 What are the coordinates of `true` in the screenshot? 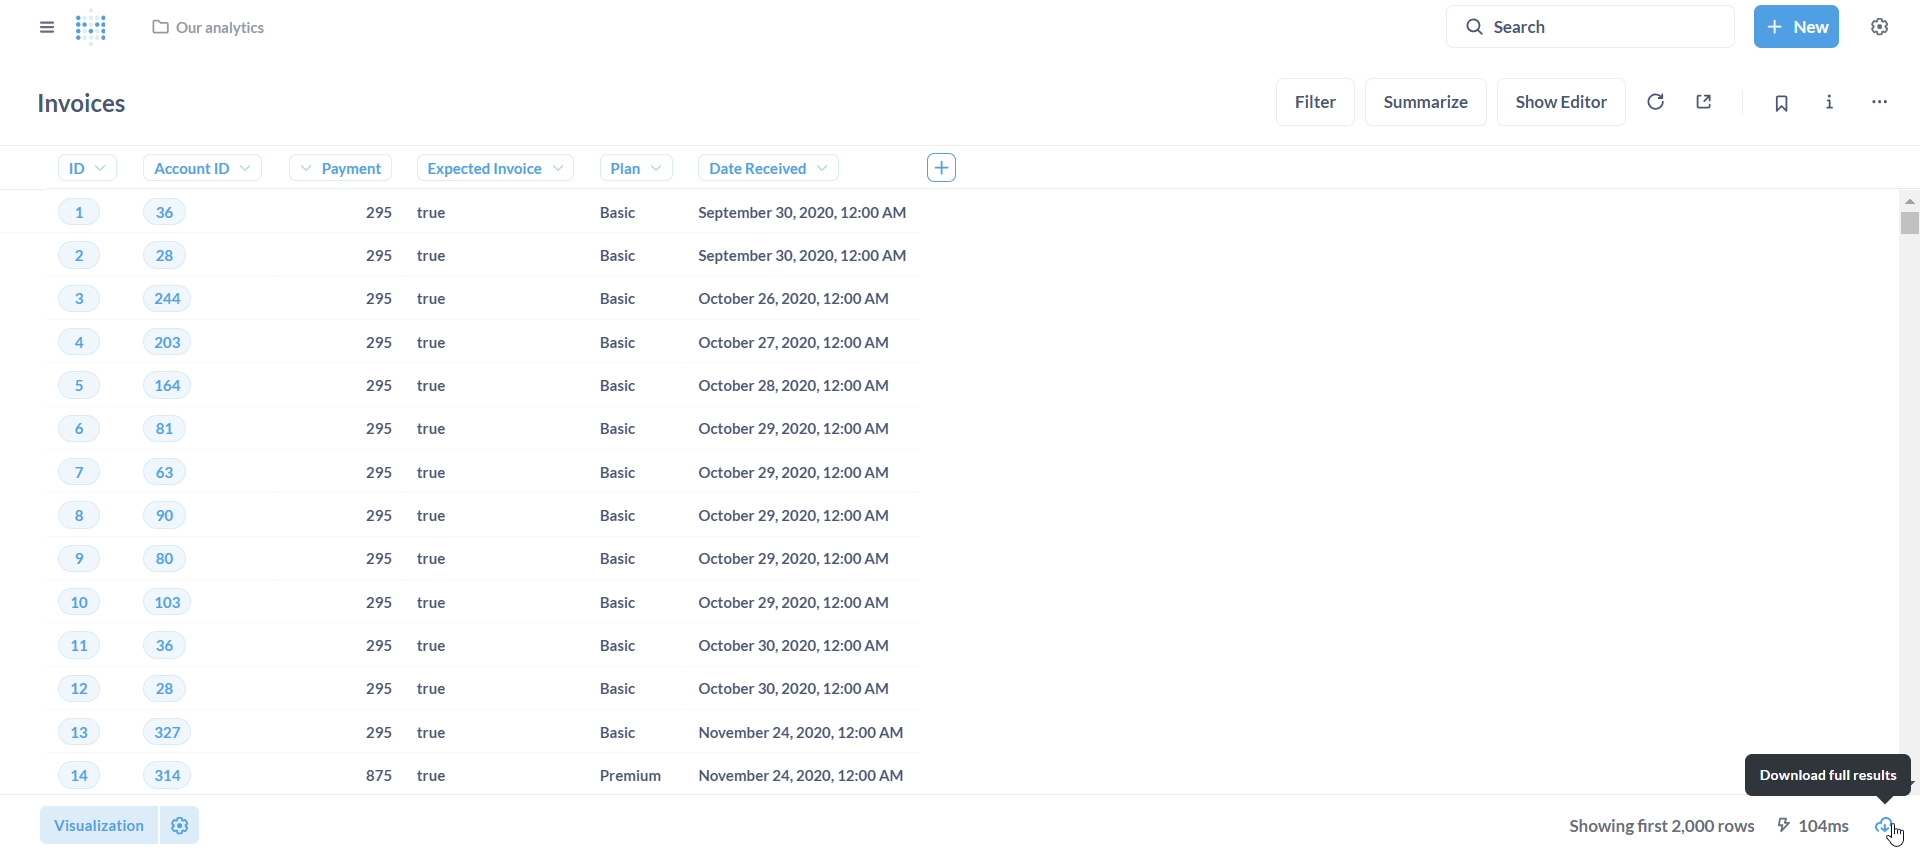 It's located at (443, 735).